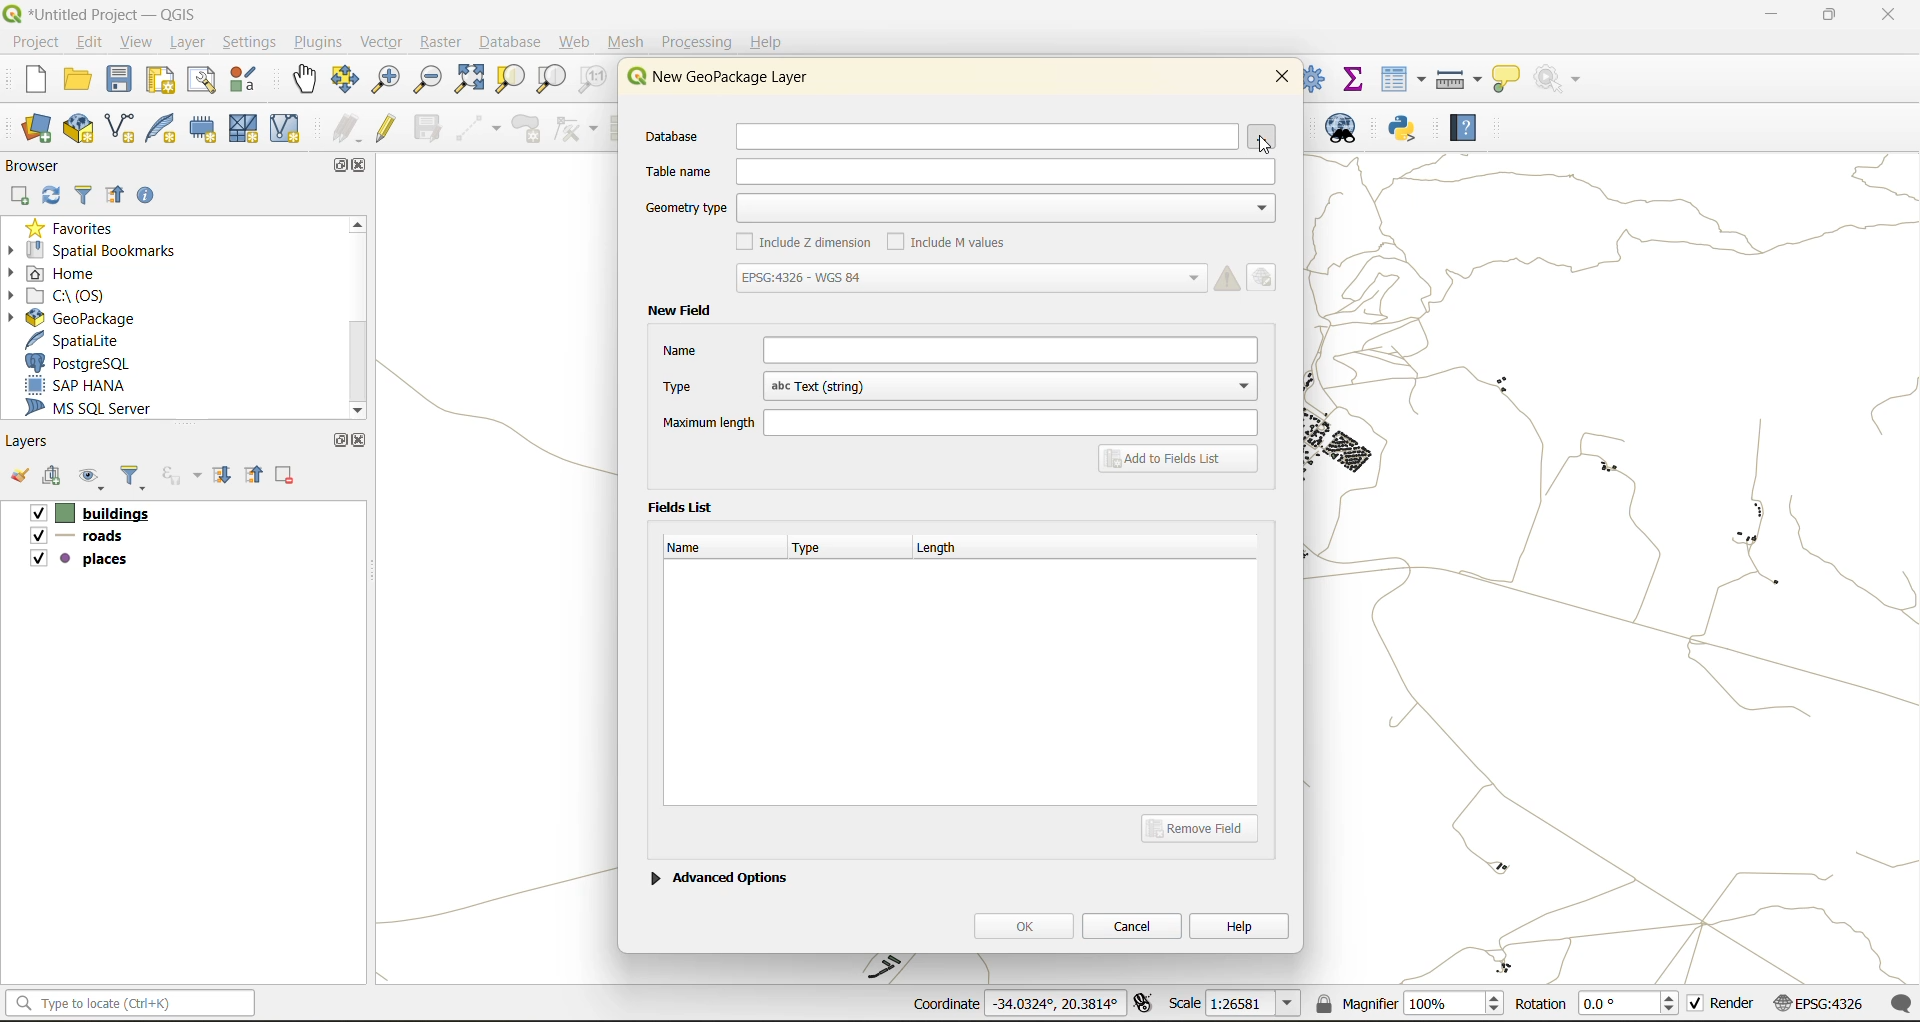  I want to click on layer, so click(192, 43).